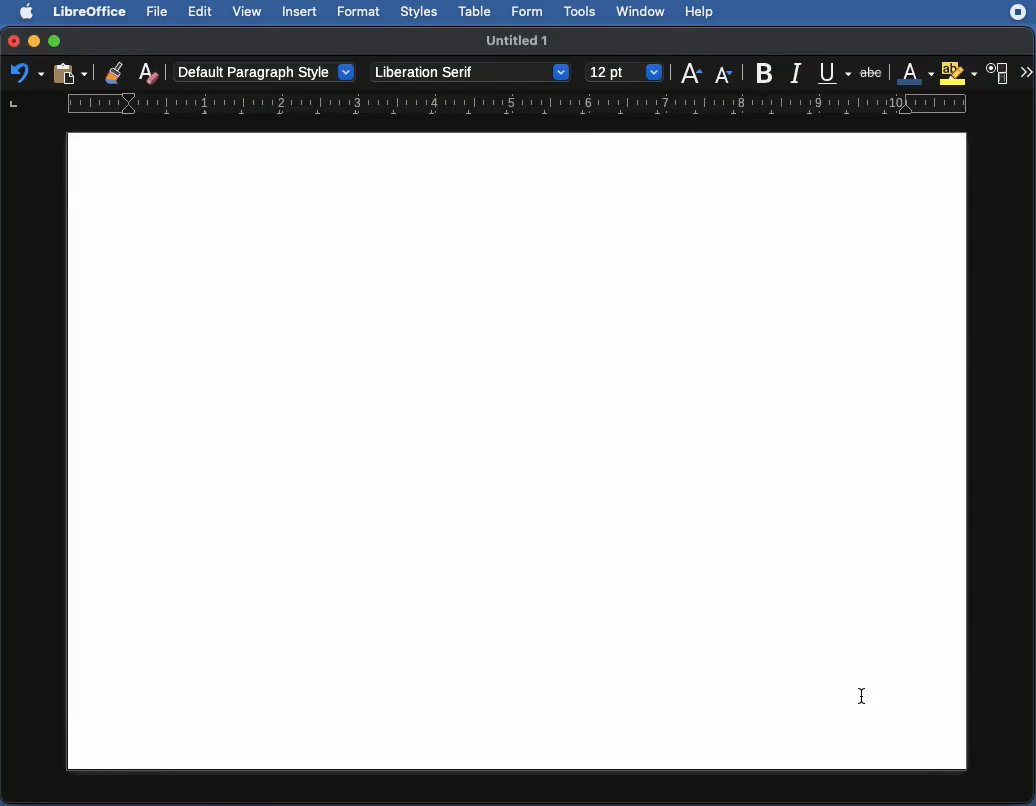  I want to click on Close, so click(12, 39).